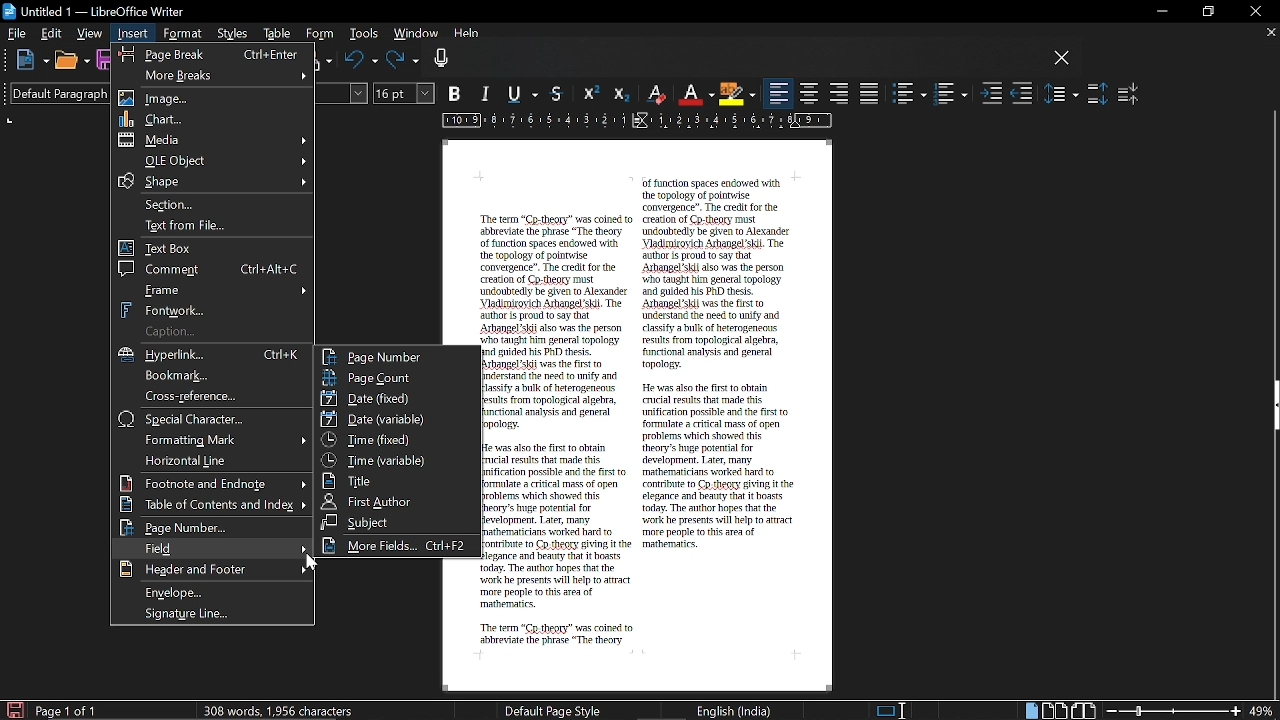 This screenshot has height=720, width=1280. Describe the element at coordinates (1085, 710) in the screenshot. I see `Book view` at that location.